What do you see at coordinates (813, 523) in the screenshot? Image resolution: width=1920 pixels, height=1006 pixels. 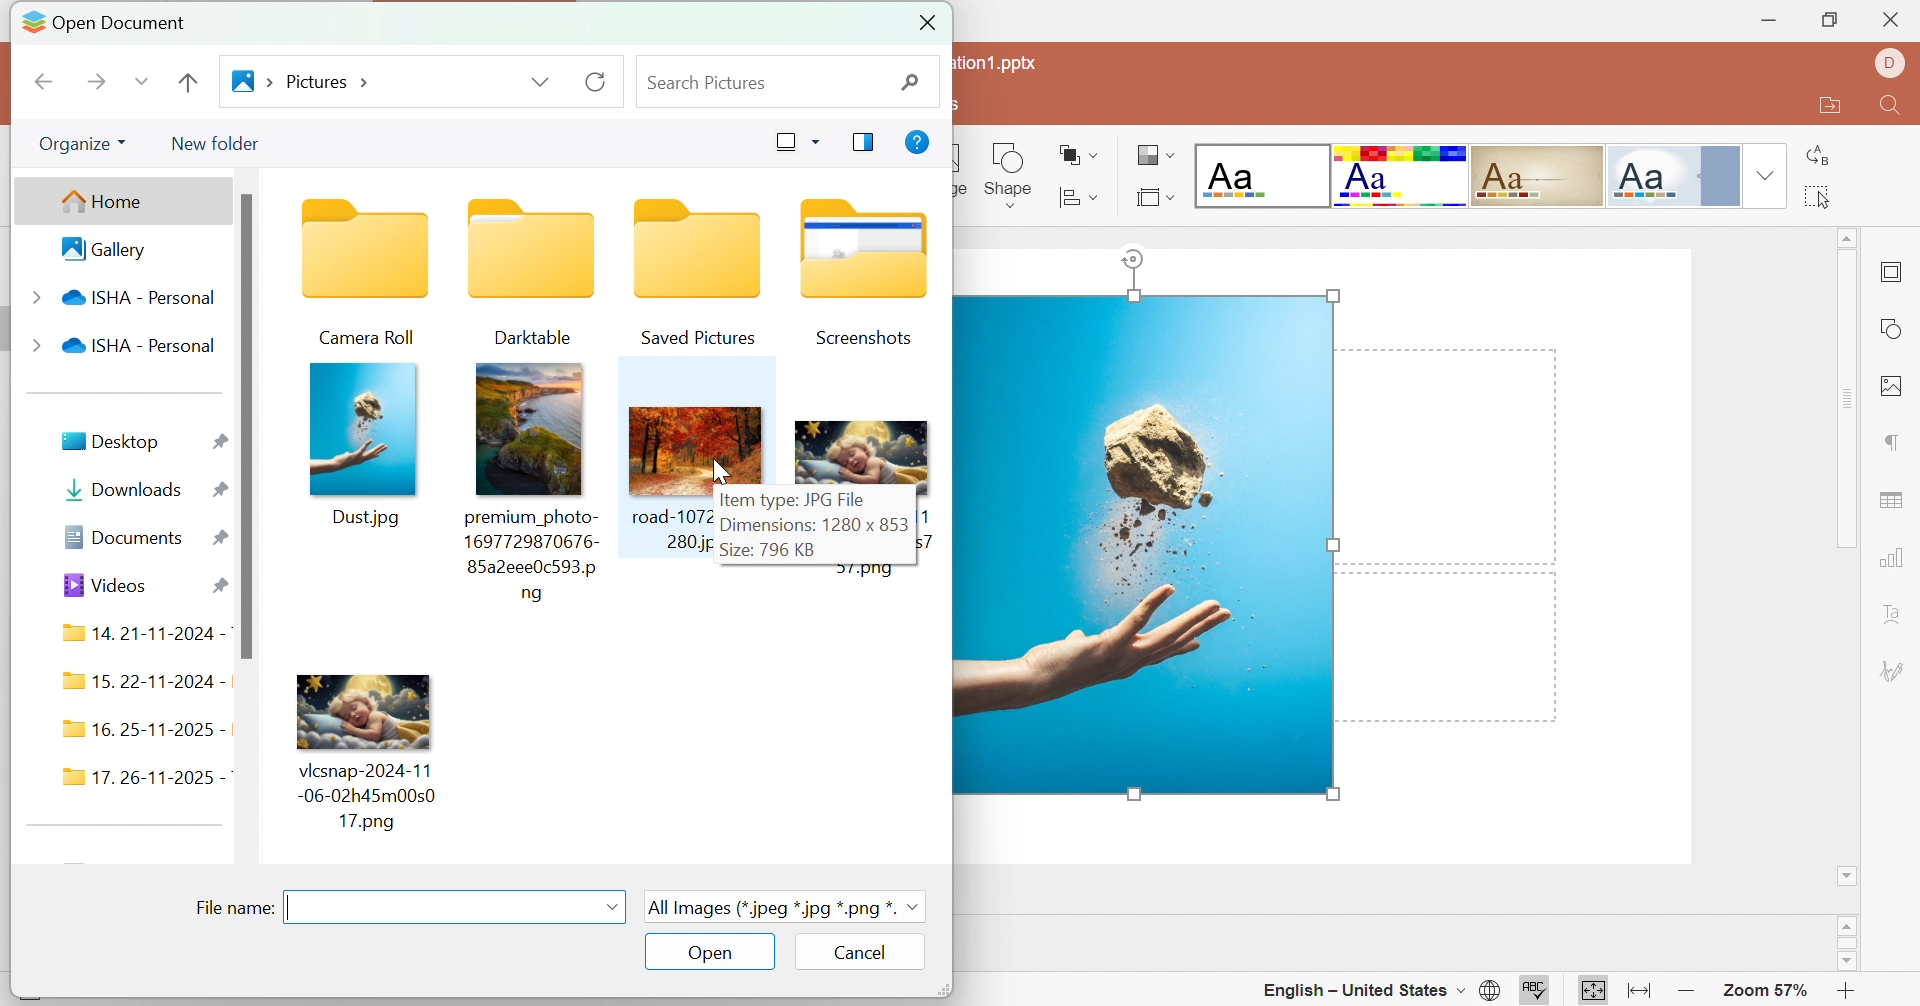 I see `Dimensions: 1280*853` at bounding box center [813, 523].